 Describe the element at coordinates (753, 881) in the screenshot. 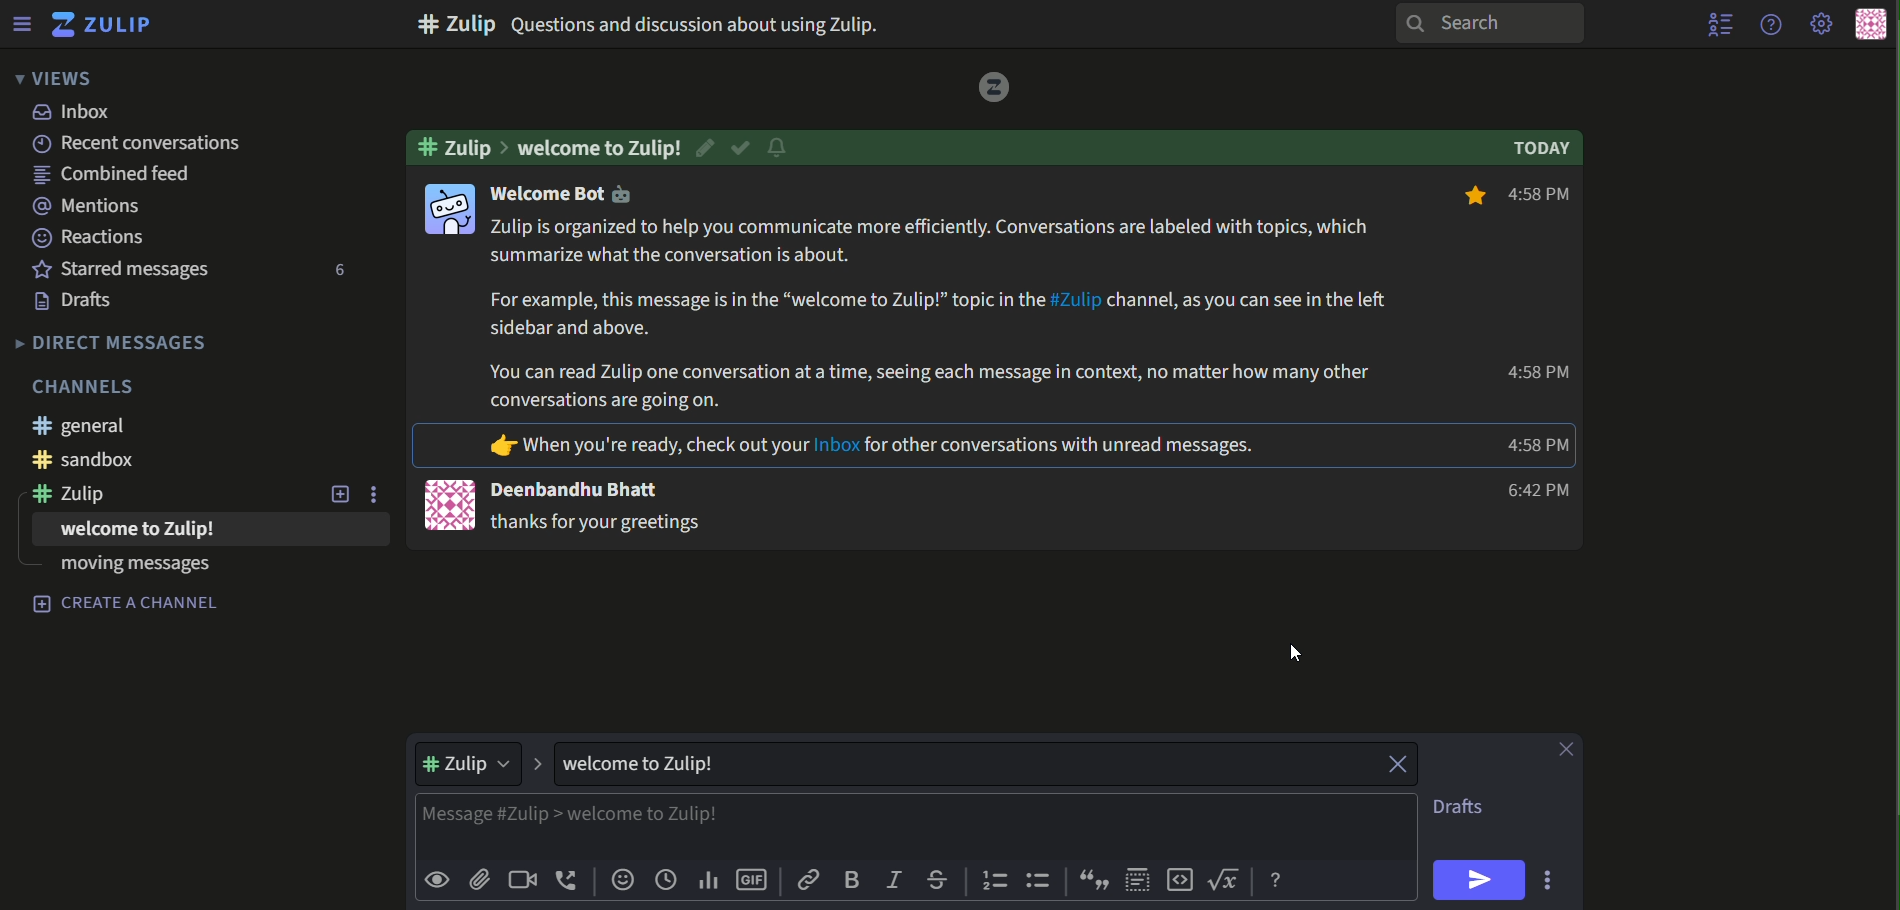

I see `add gif` at that location.